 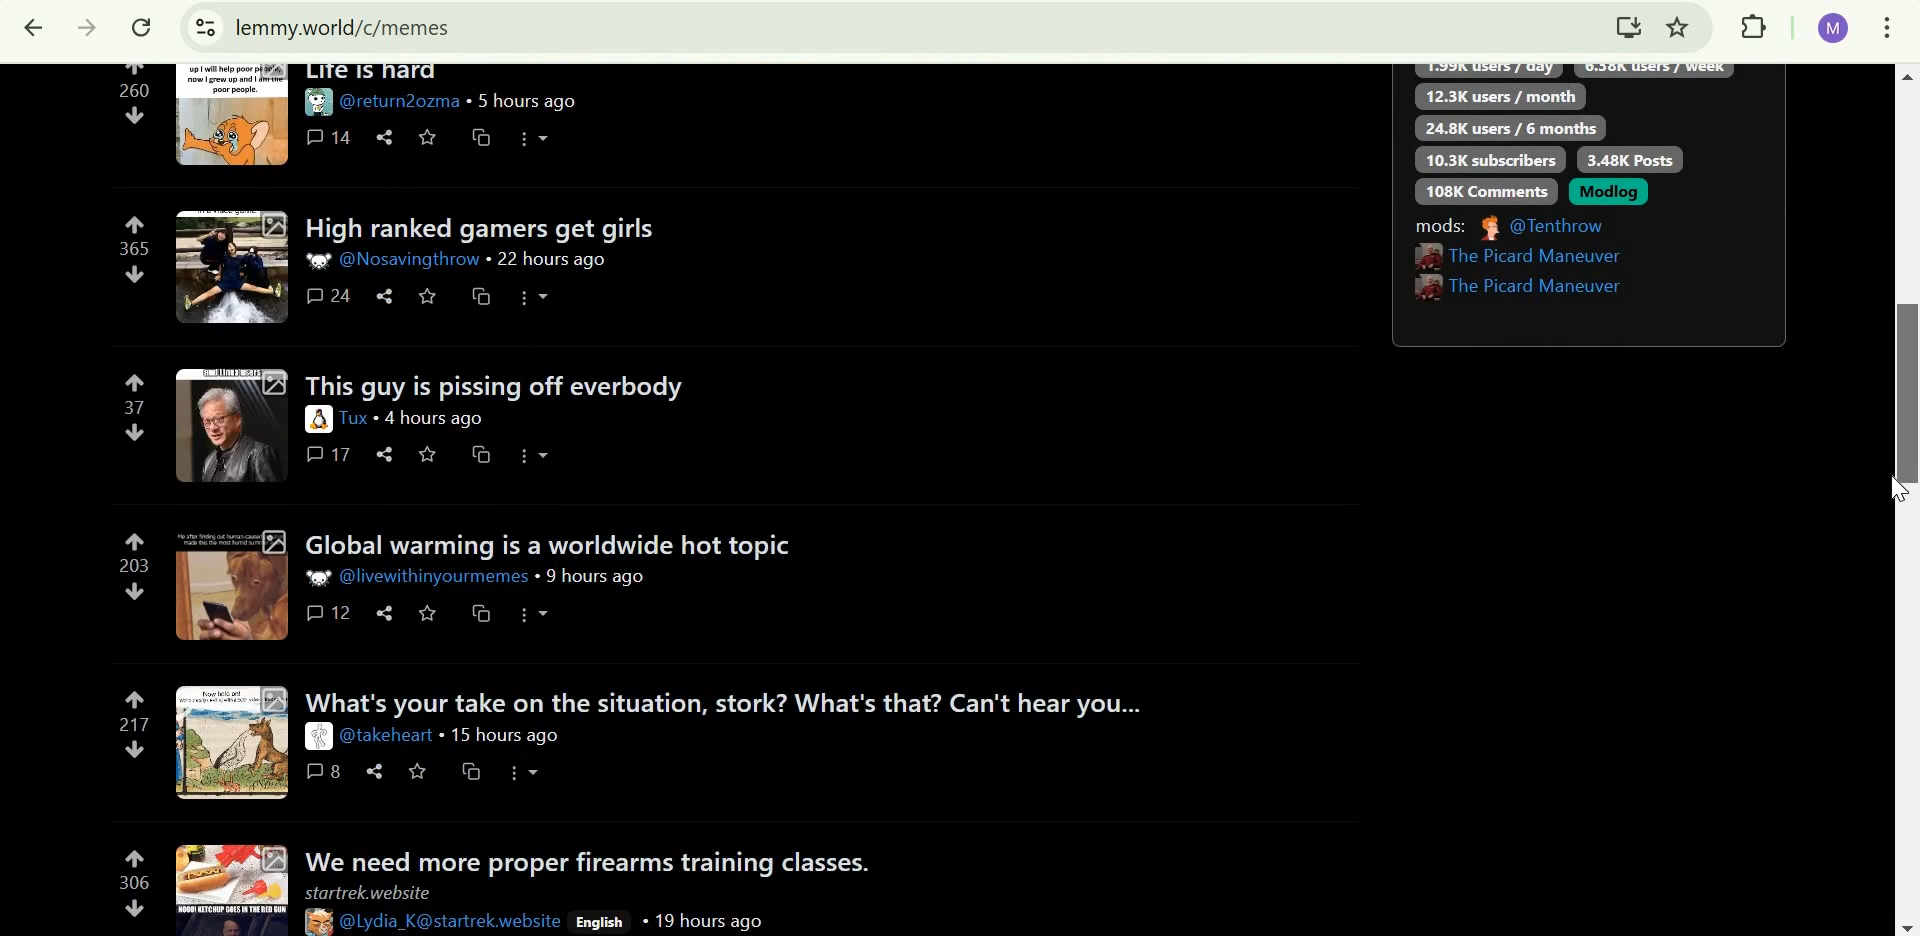 What do you see at coordinates (33, 31) in the screenshot?
I see `Click to go back, hold to see history` at bounding box center [33, 31].